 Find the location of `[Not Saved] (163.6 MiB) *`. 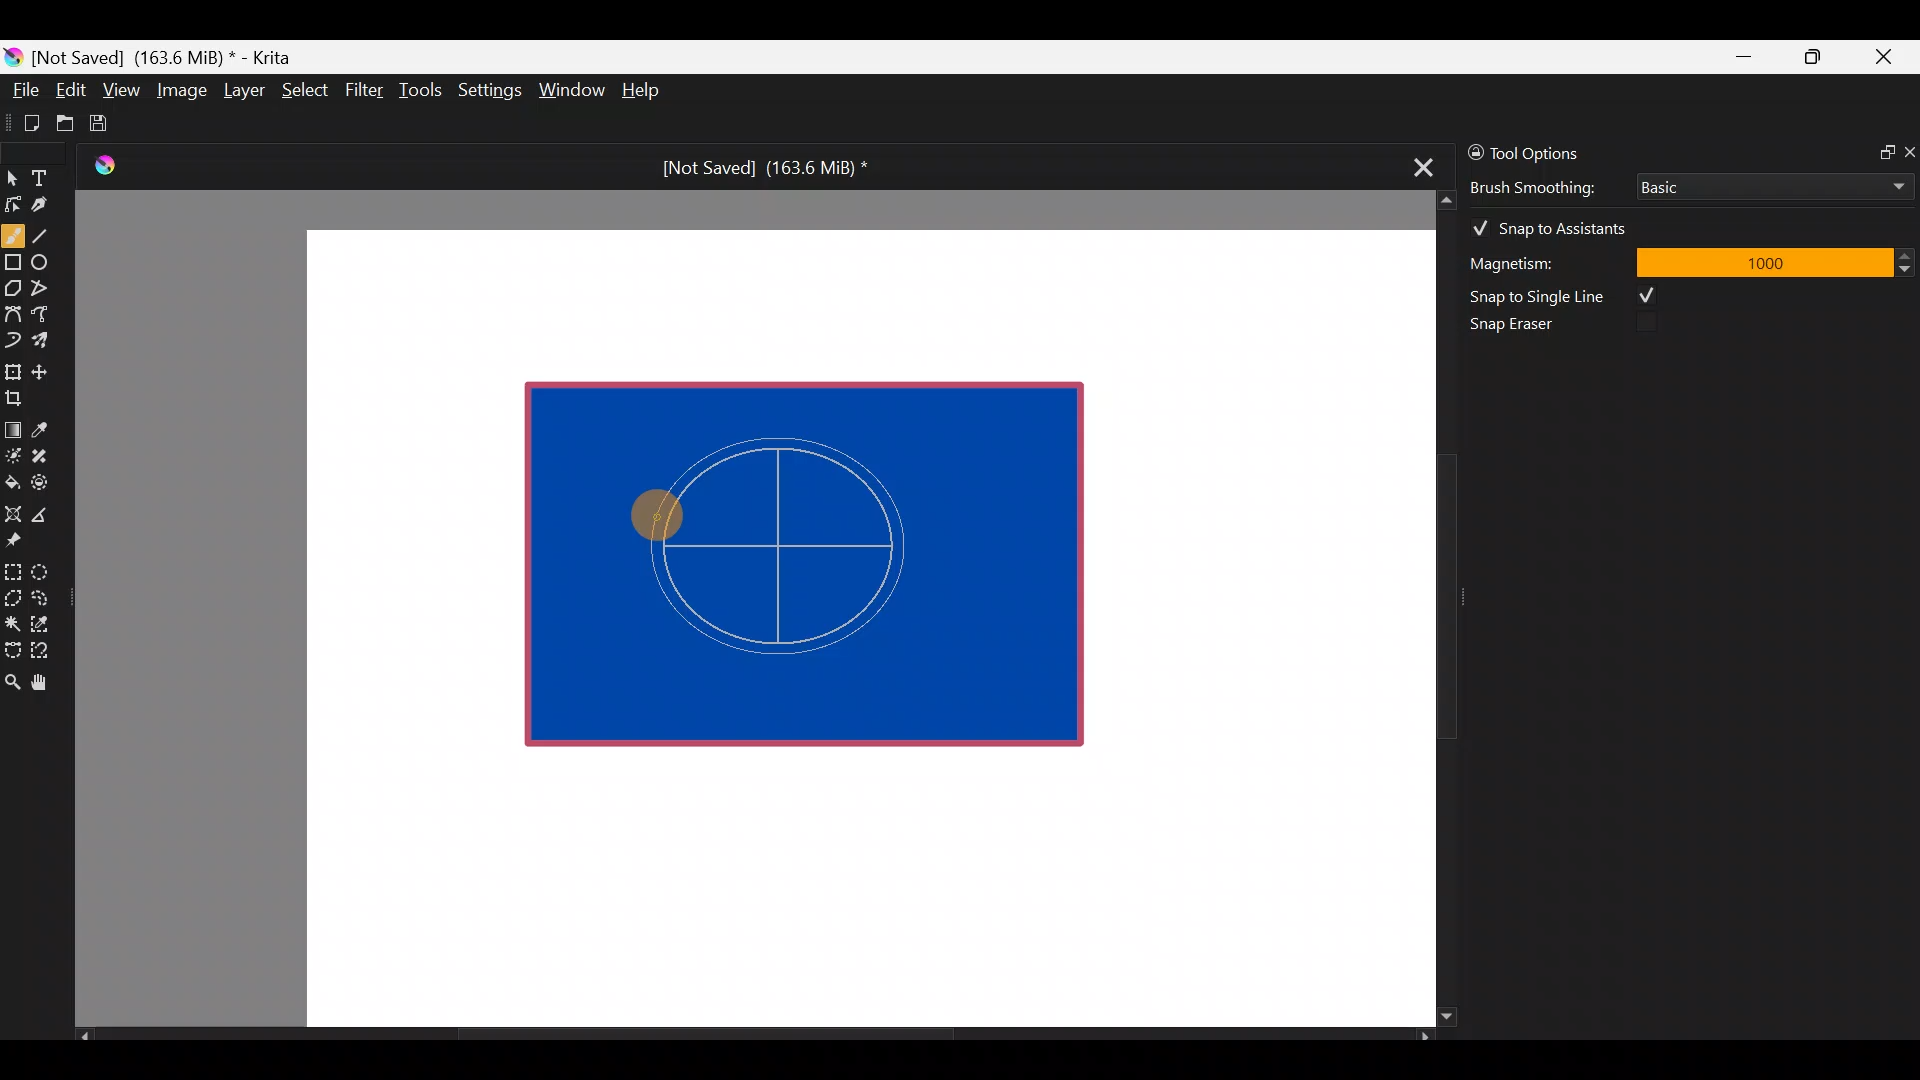

[Not Saved] (163.6 MiB) * is located at coordinates (757, 168).